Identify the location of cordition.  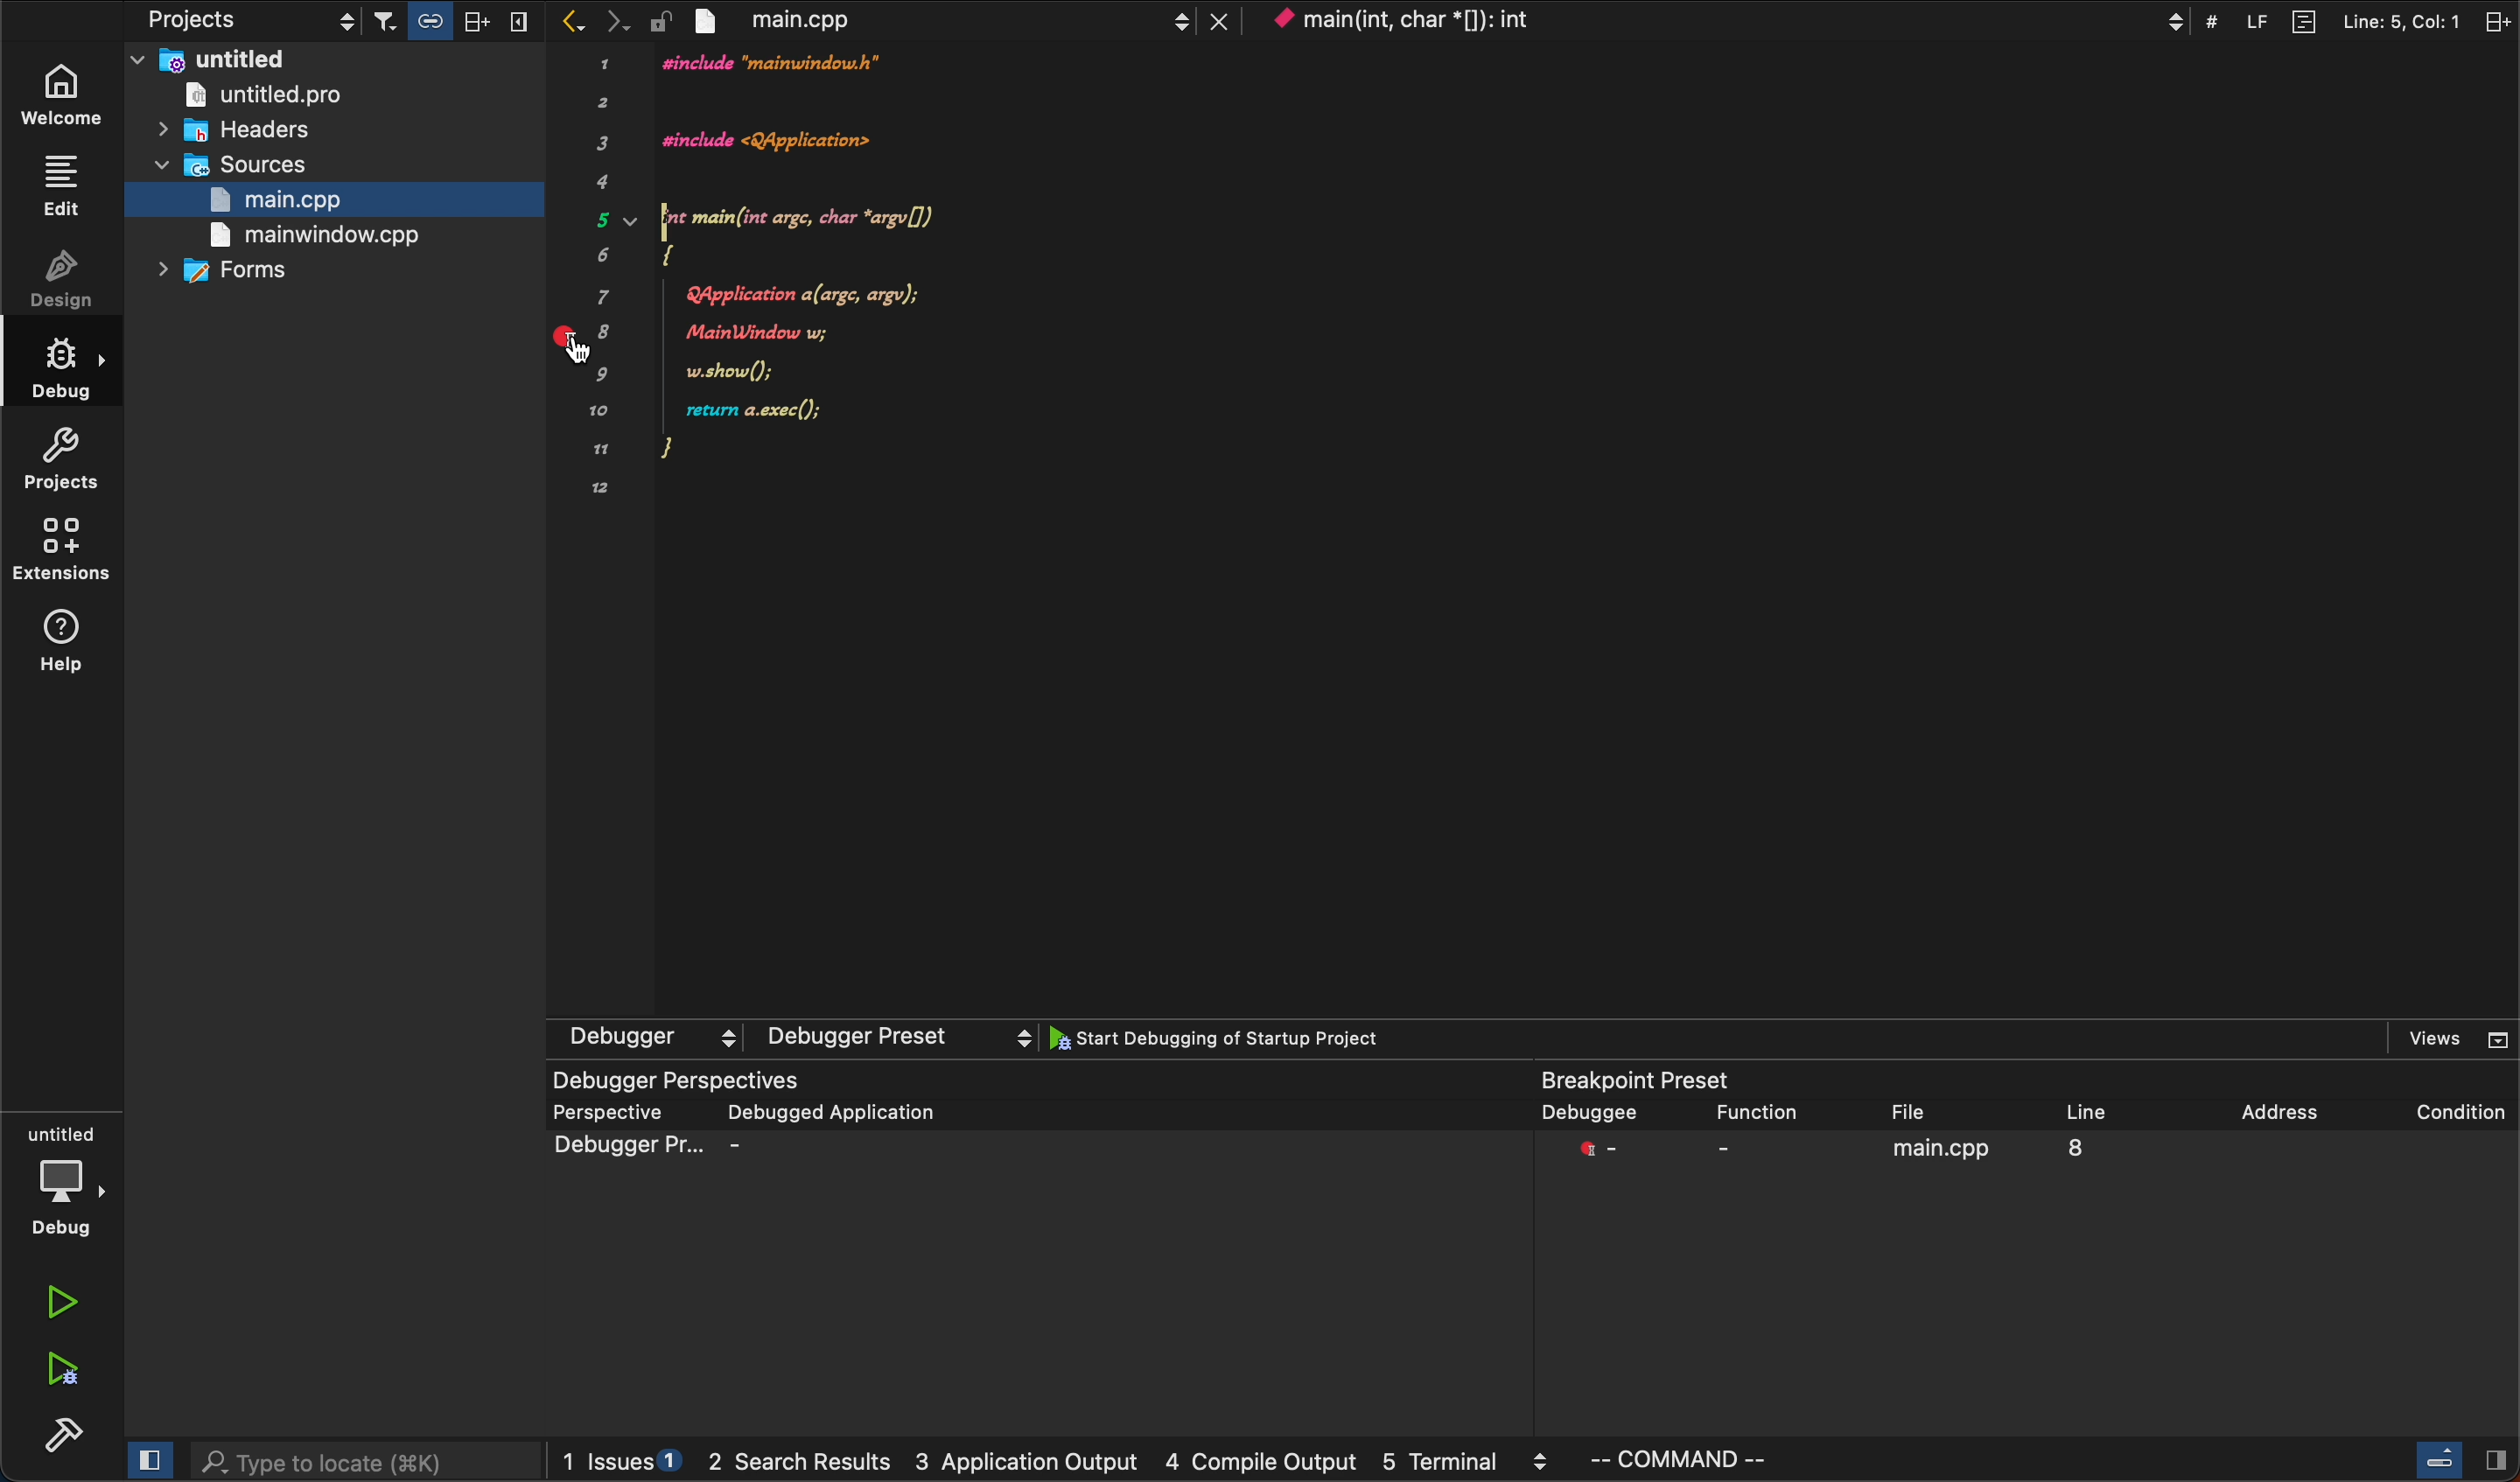
(2444, 1103).